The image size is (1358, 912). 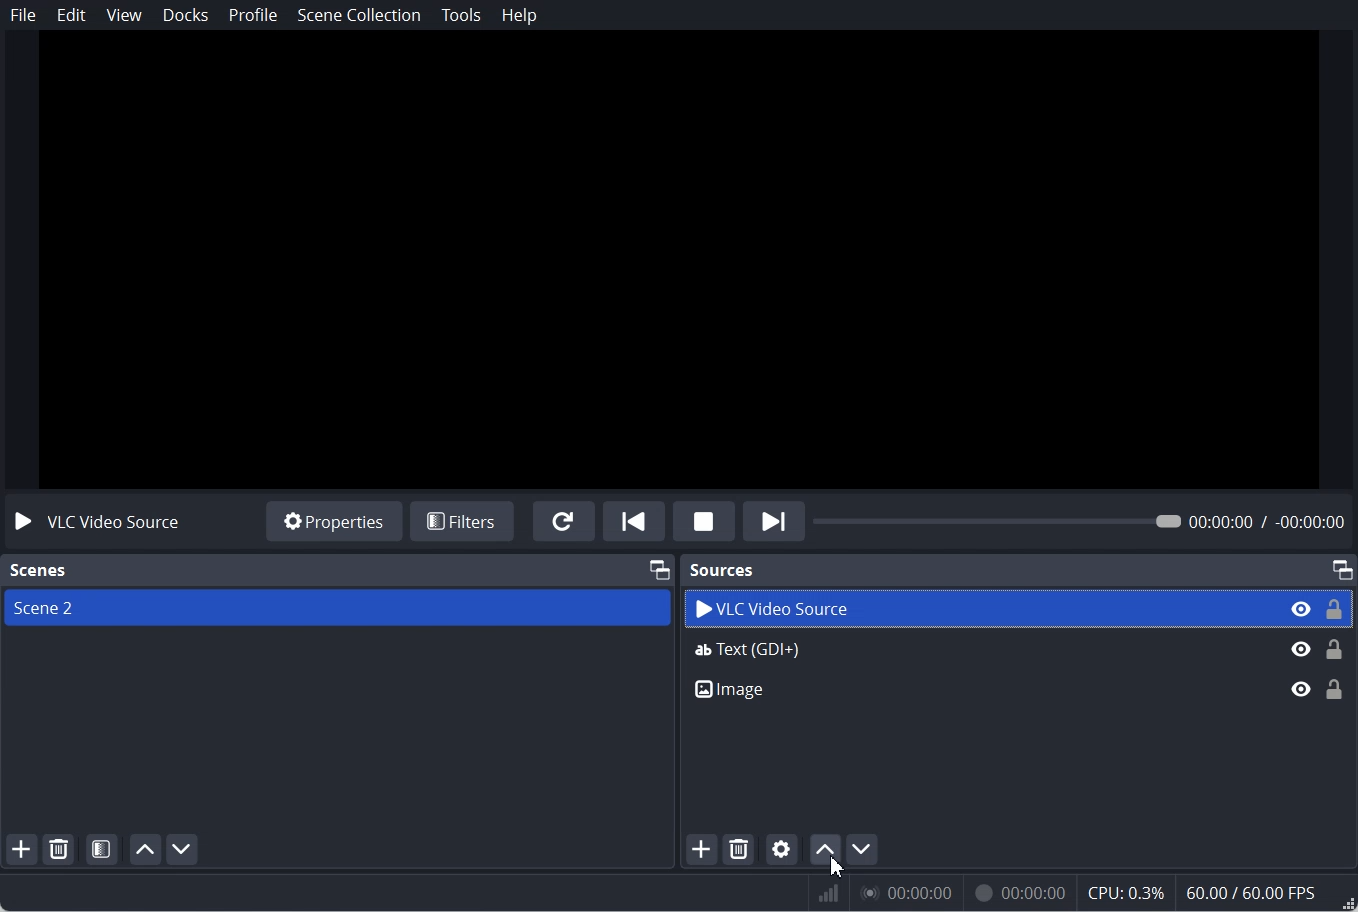 What do you see at coordinates (254, 15) in the screenshot?
I see `Profile` at bounding box center [254, 15].